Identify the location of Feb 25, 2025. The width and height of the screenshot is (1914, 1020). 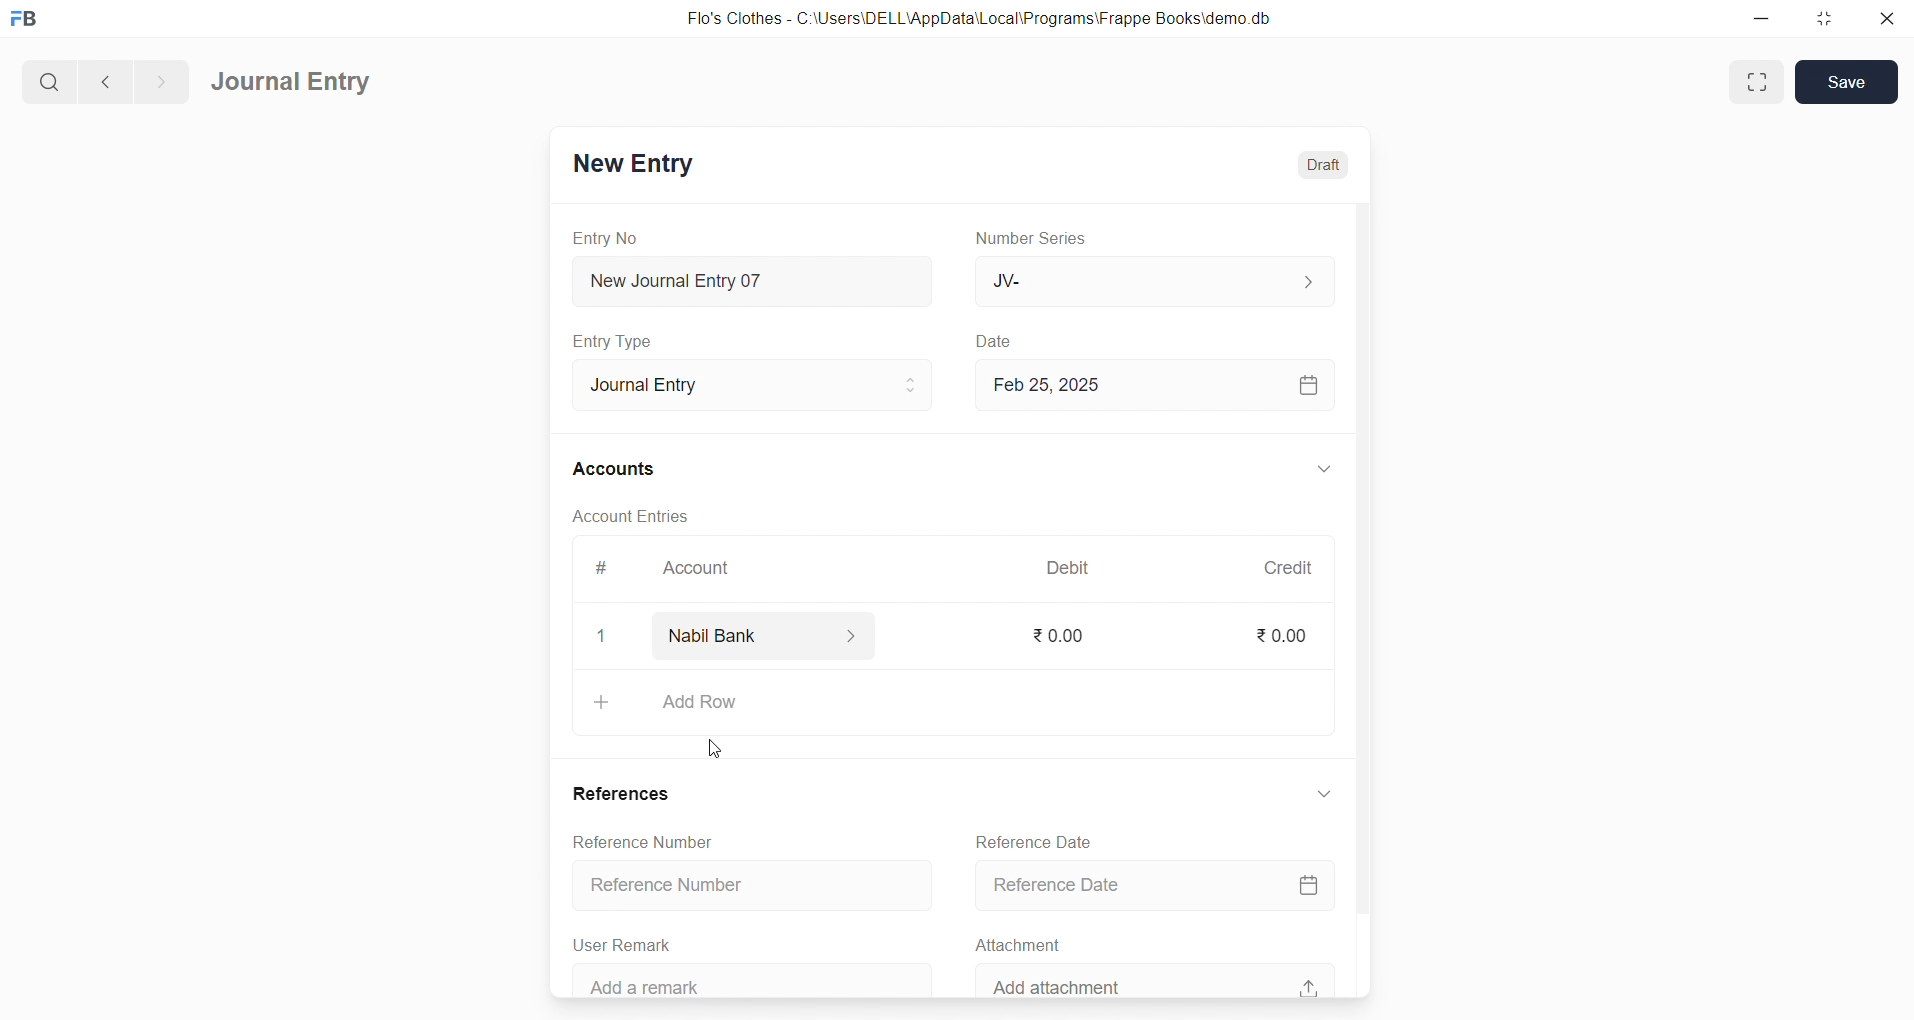
(1157, 385).